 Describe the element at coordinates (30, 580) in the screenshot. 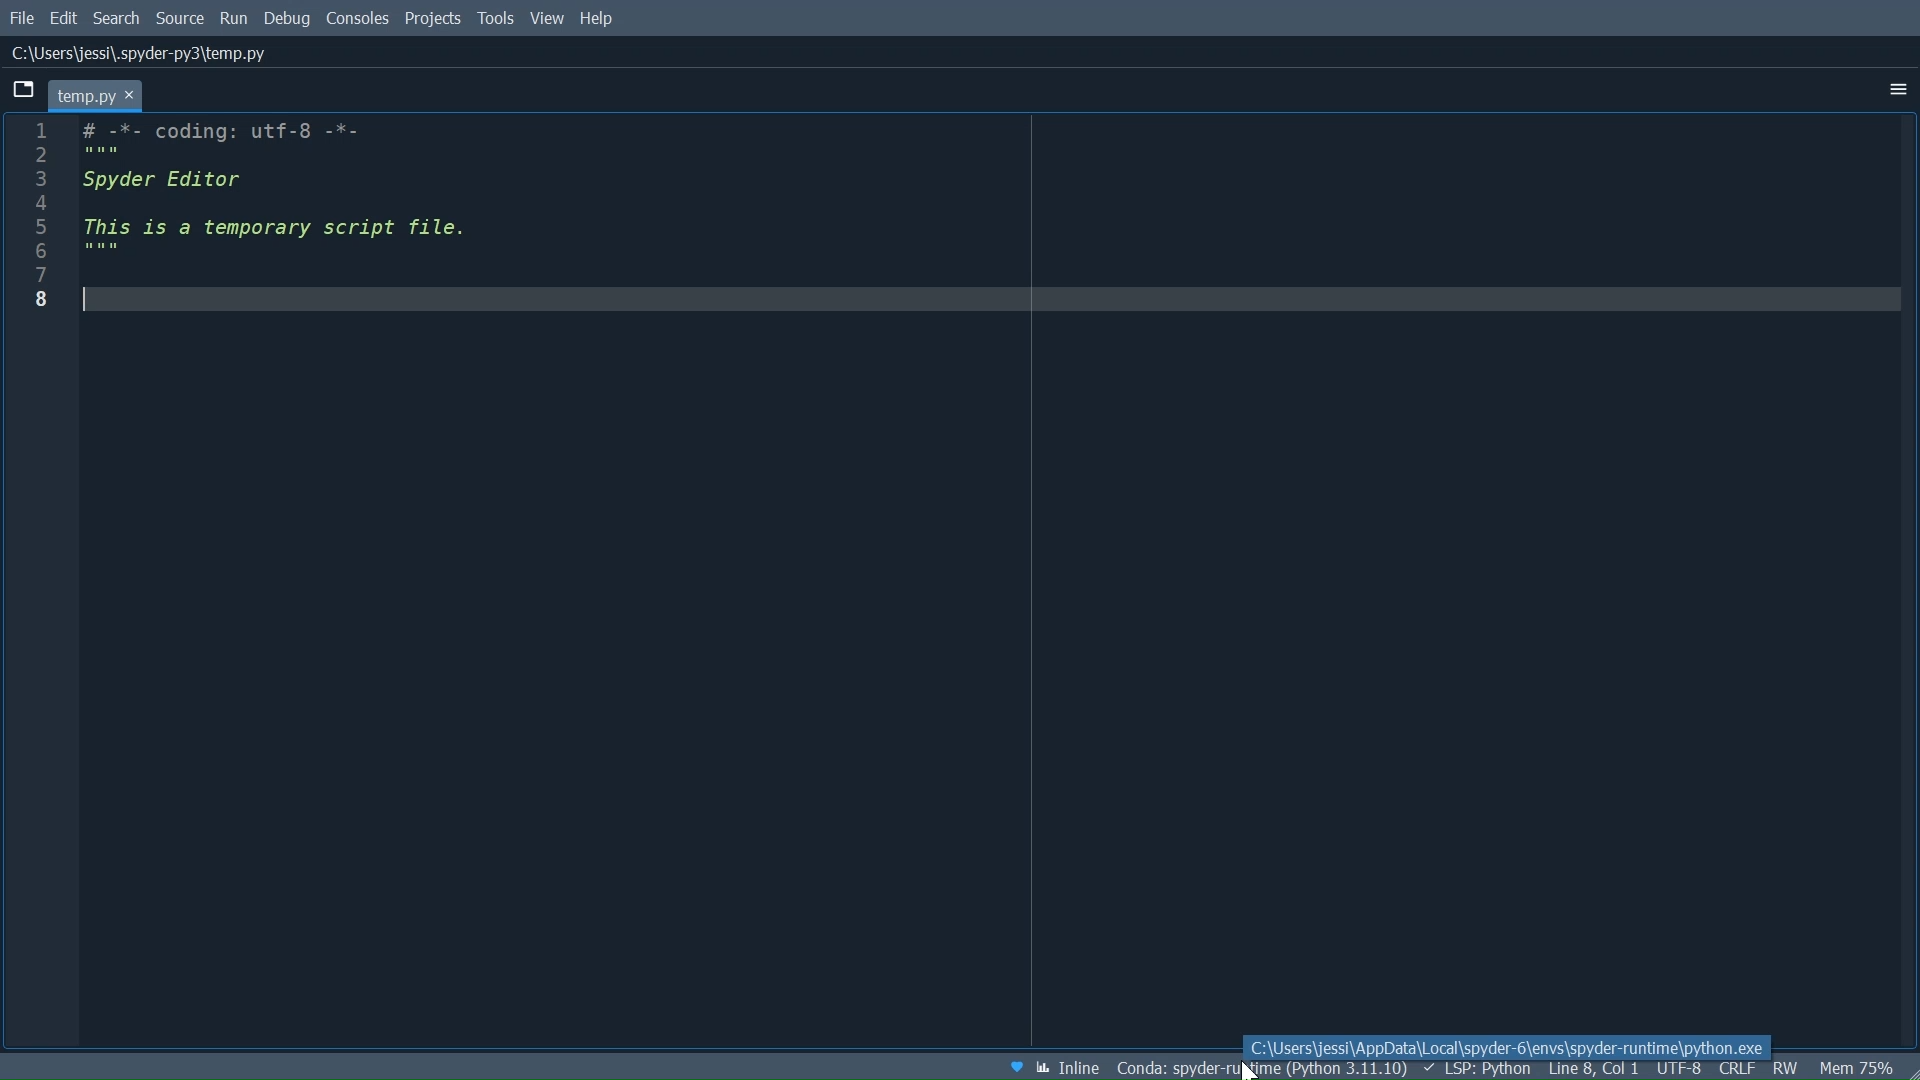

I see `Line column` at that location.